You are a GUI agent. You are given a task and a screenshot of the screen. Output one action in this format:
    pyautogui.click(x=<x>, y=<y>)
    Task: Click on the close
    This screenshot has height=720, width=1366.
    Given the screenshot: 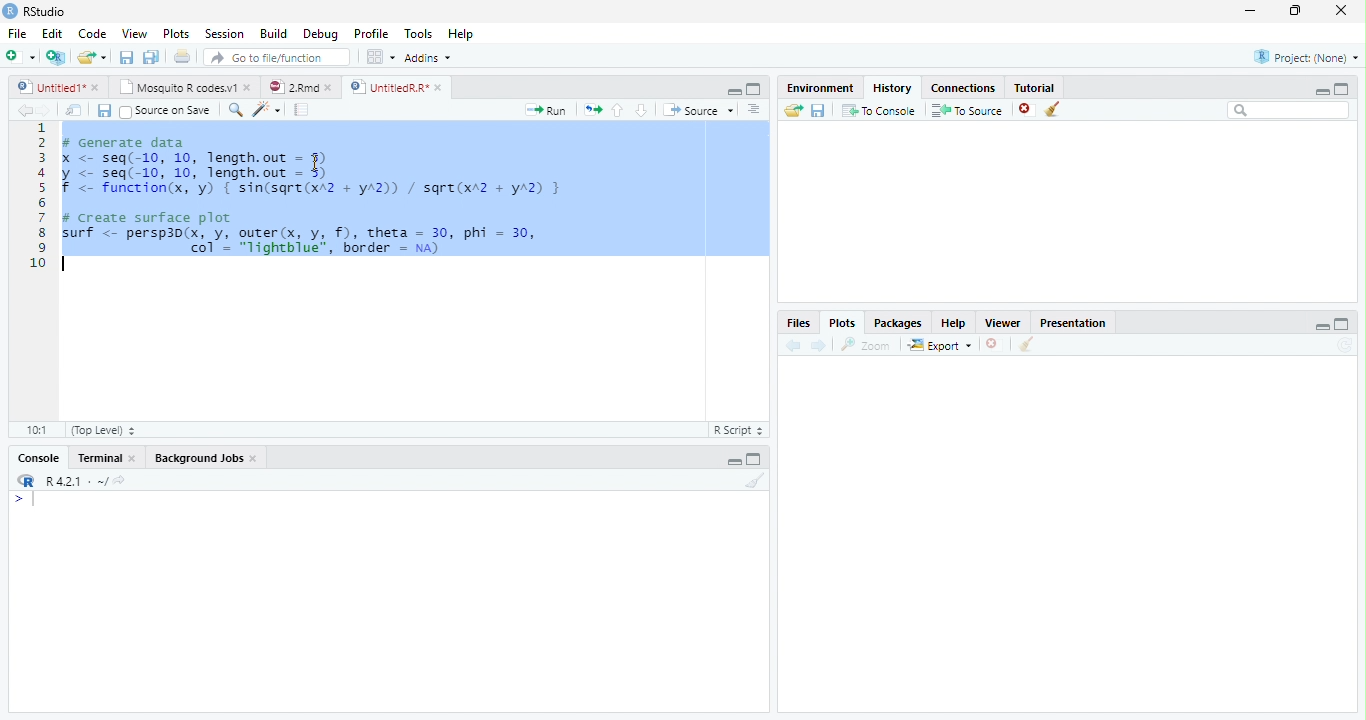 What is the action you would take?
    pyautogui.click(x=1341, y=10)
    